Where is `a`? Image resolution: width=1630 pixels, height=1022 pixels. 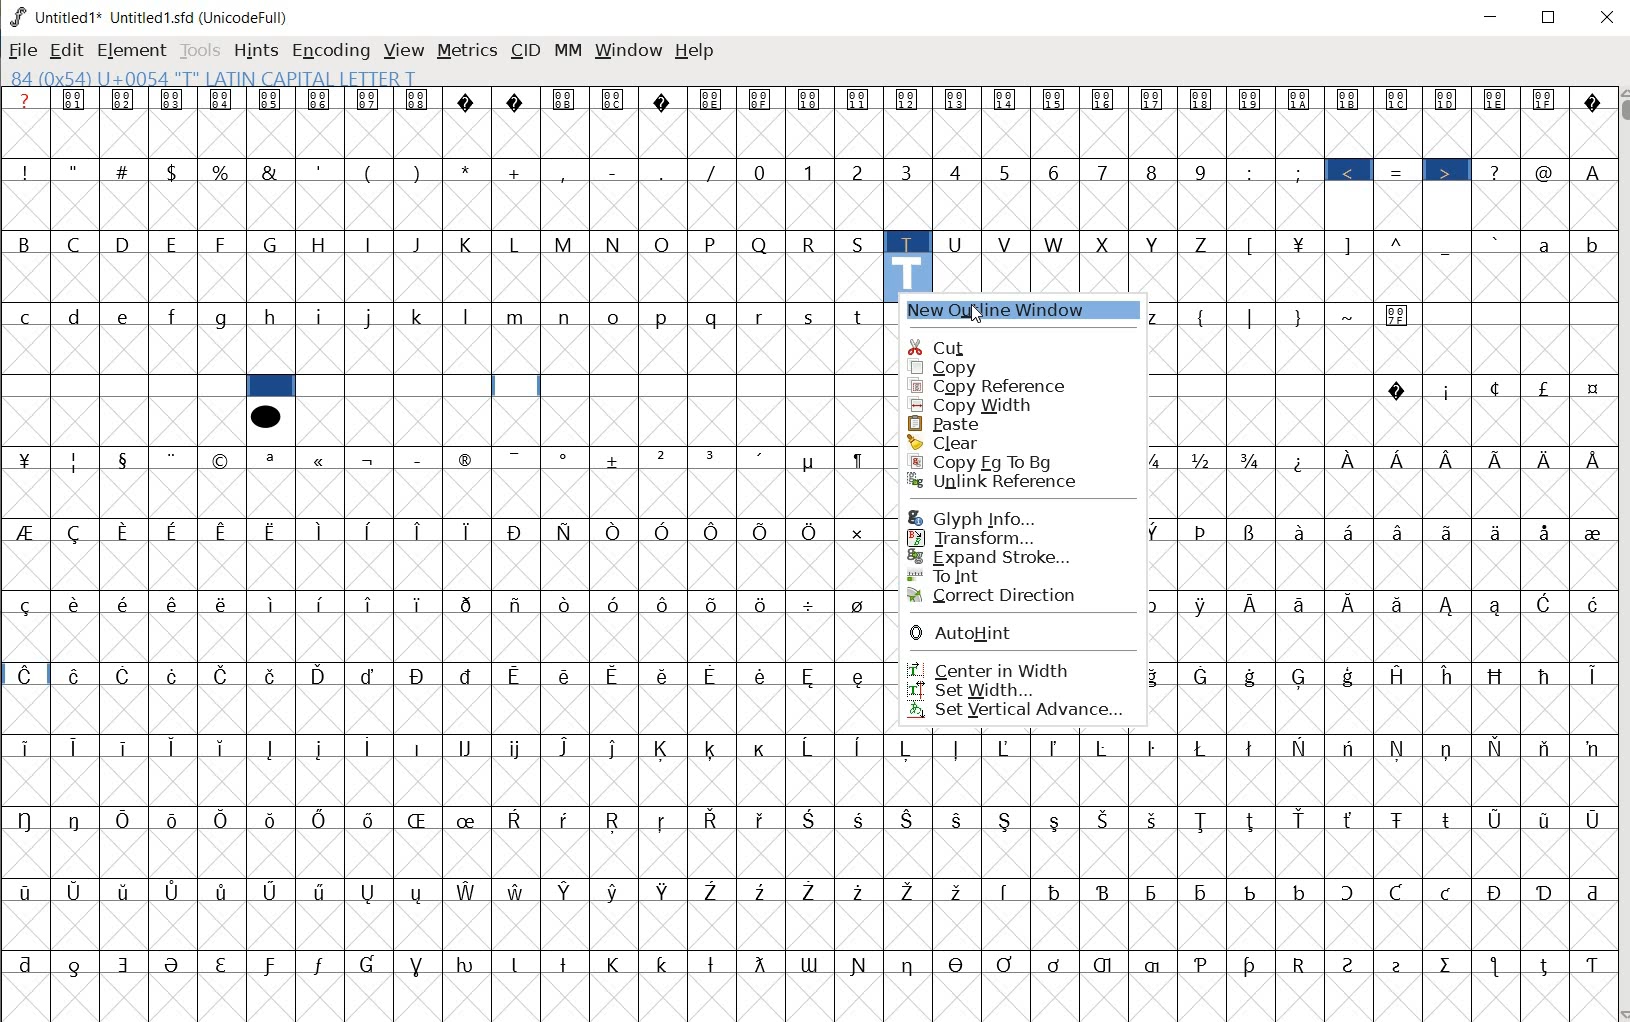 a is located at coordinates (1547, 243).